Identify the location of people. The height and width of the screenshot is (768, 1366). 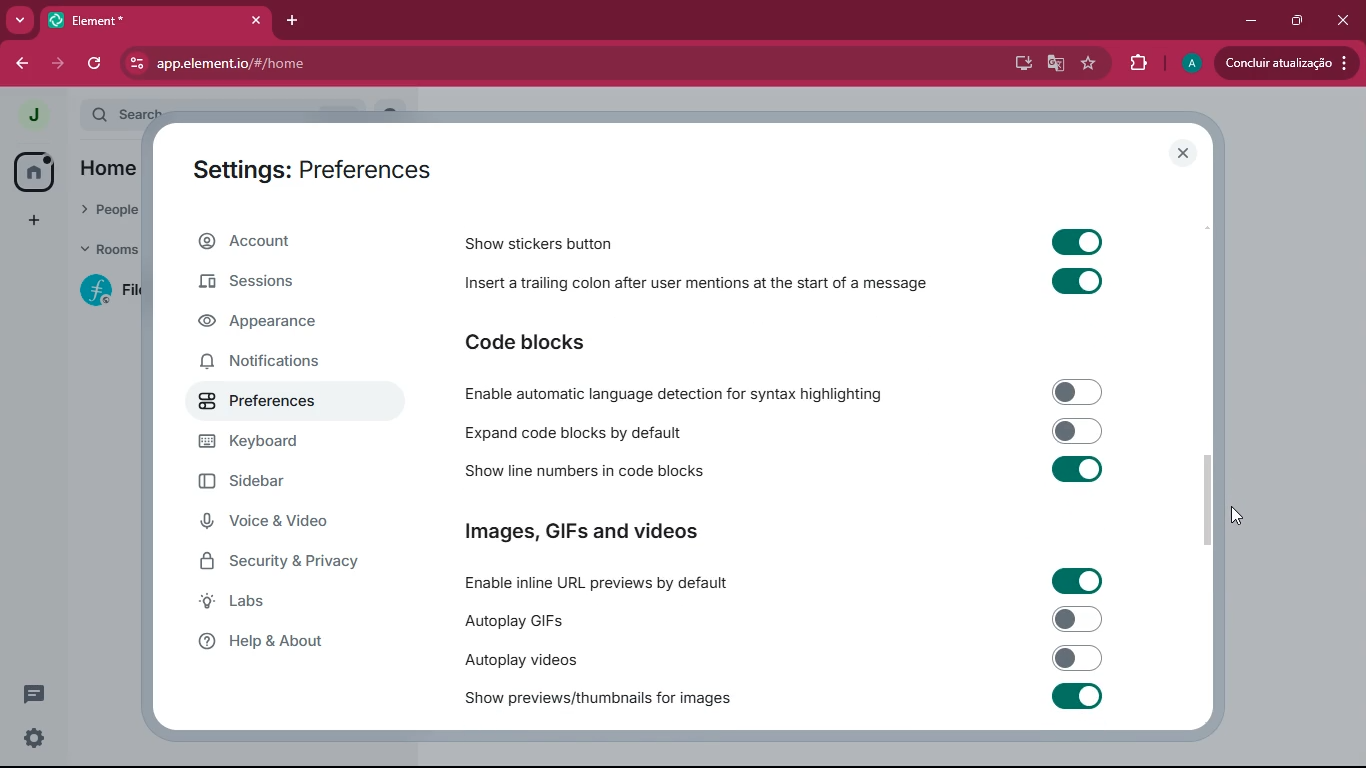
(110, 211).